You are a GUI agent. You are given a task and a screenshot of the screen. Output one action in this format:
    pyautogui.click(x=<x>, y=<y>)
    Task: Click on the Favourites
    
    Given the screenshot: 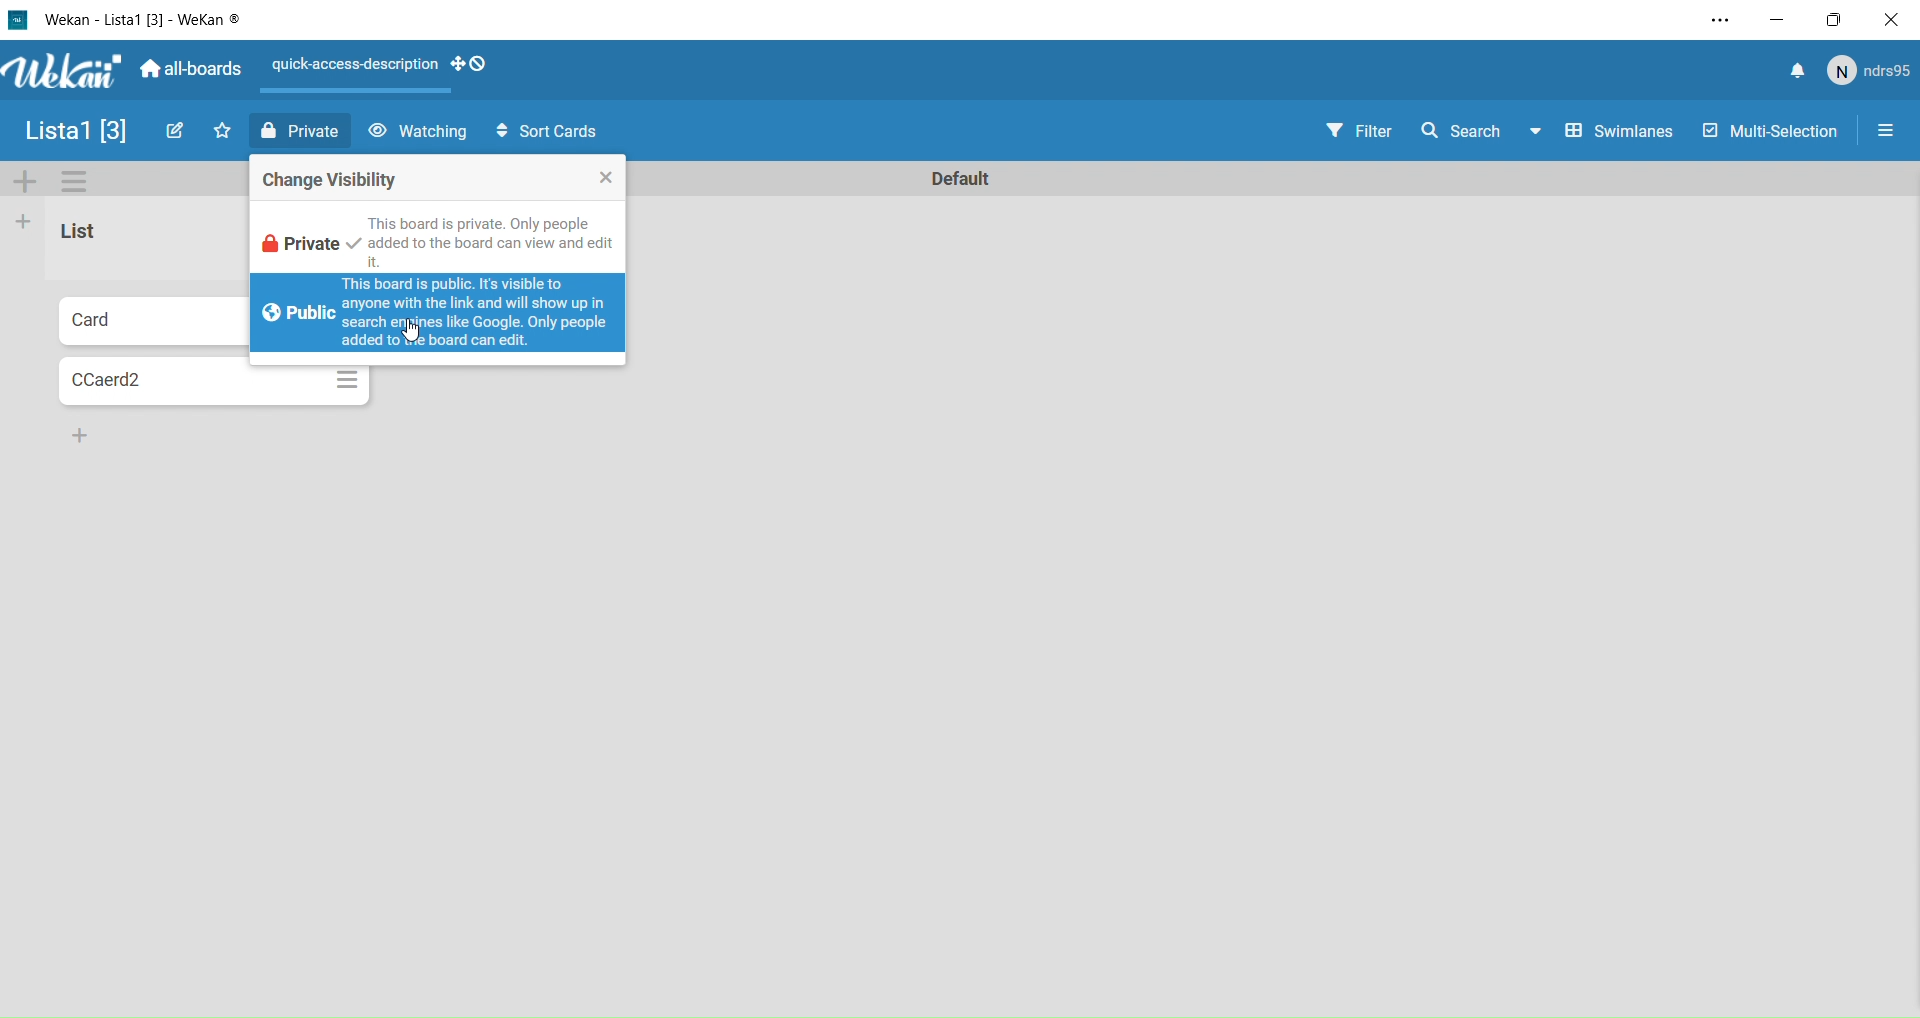 What is the action you would take?
    pyautogui.click(x=222, y=132)
    